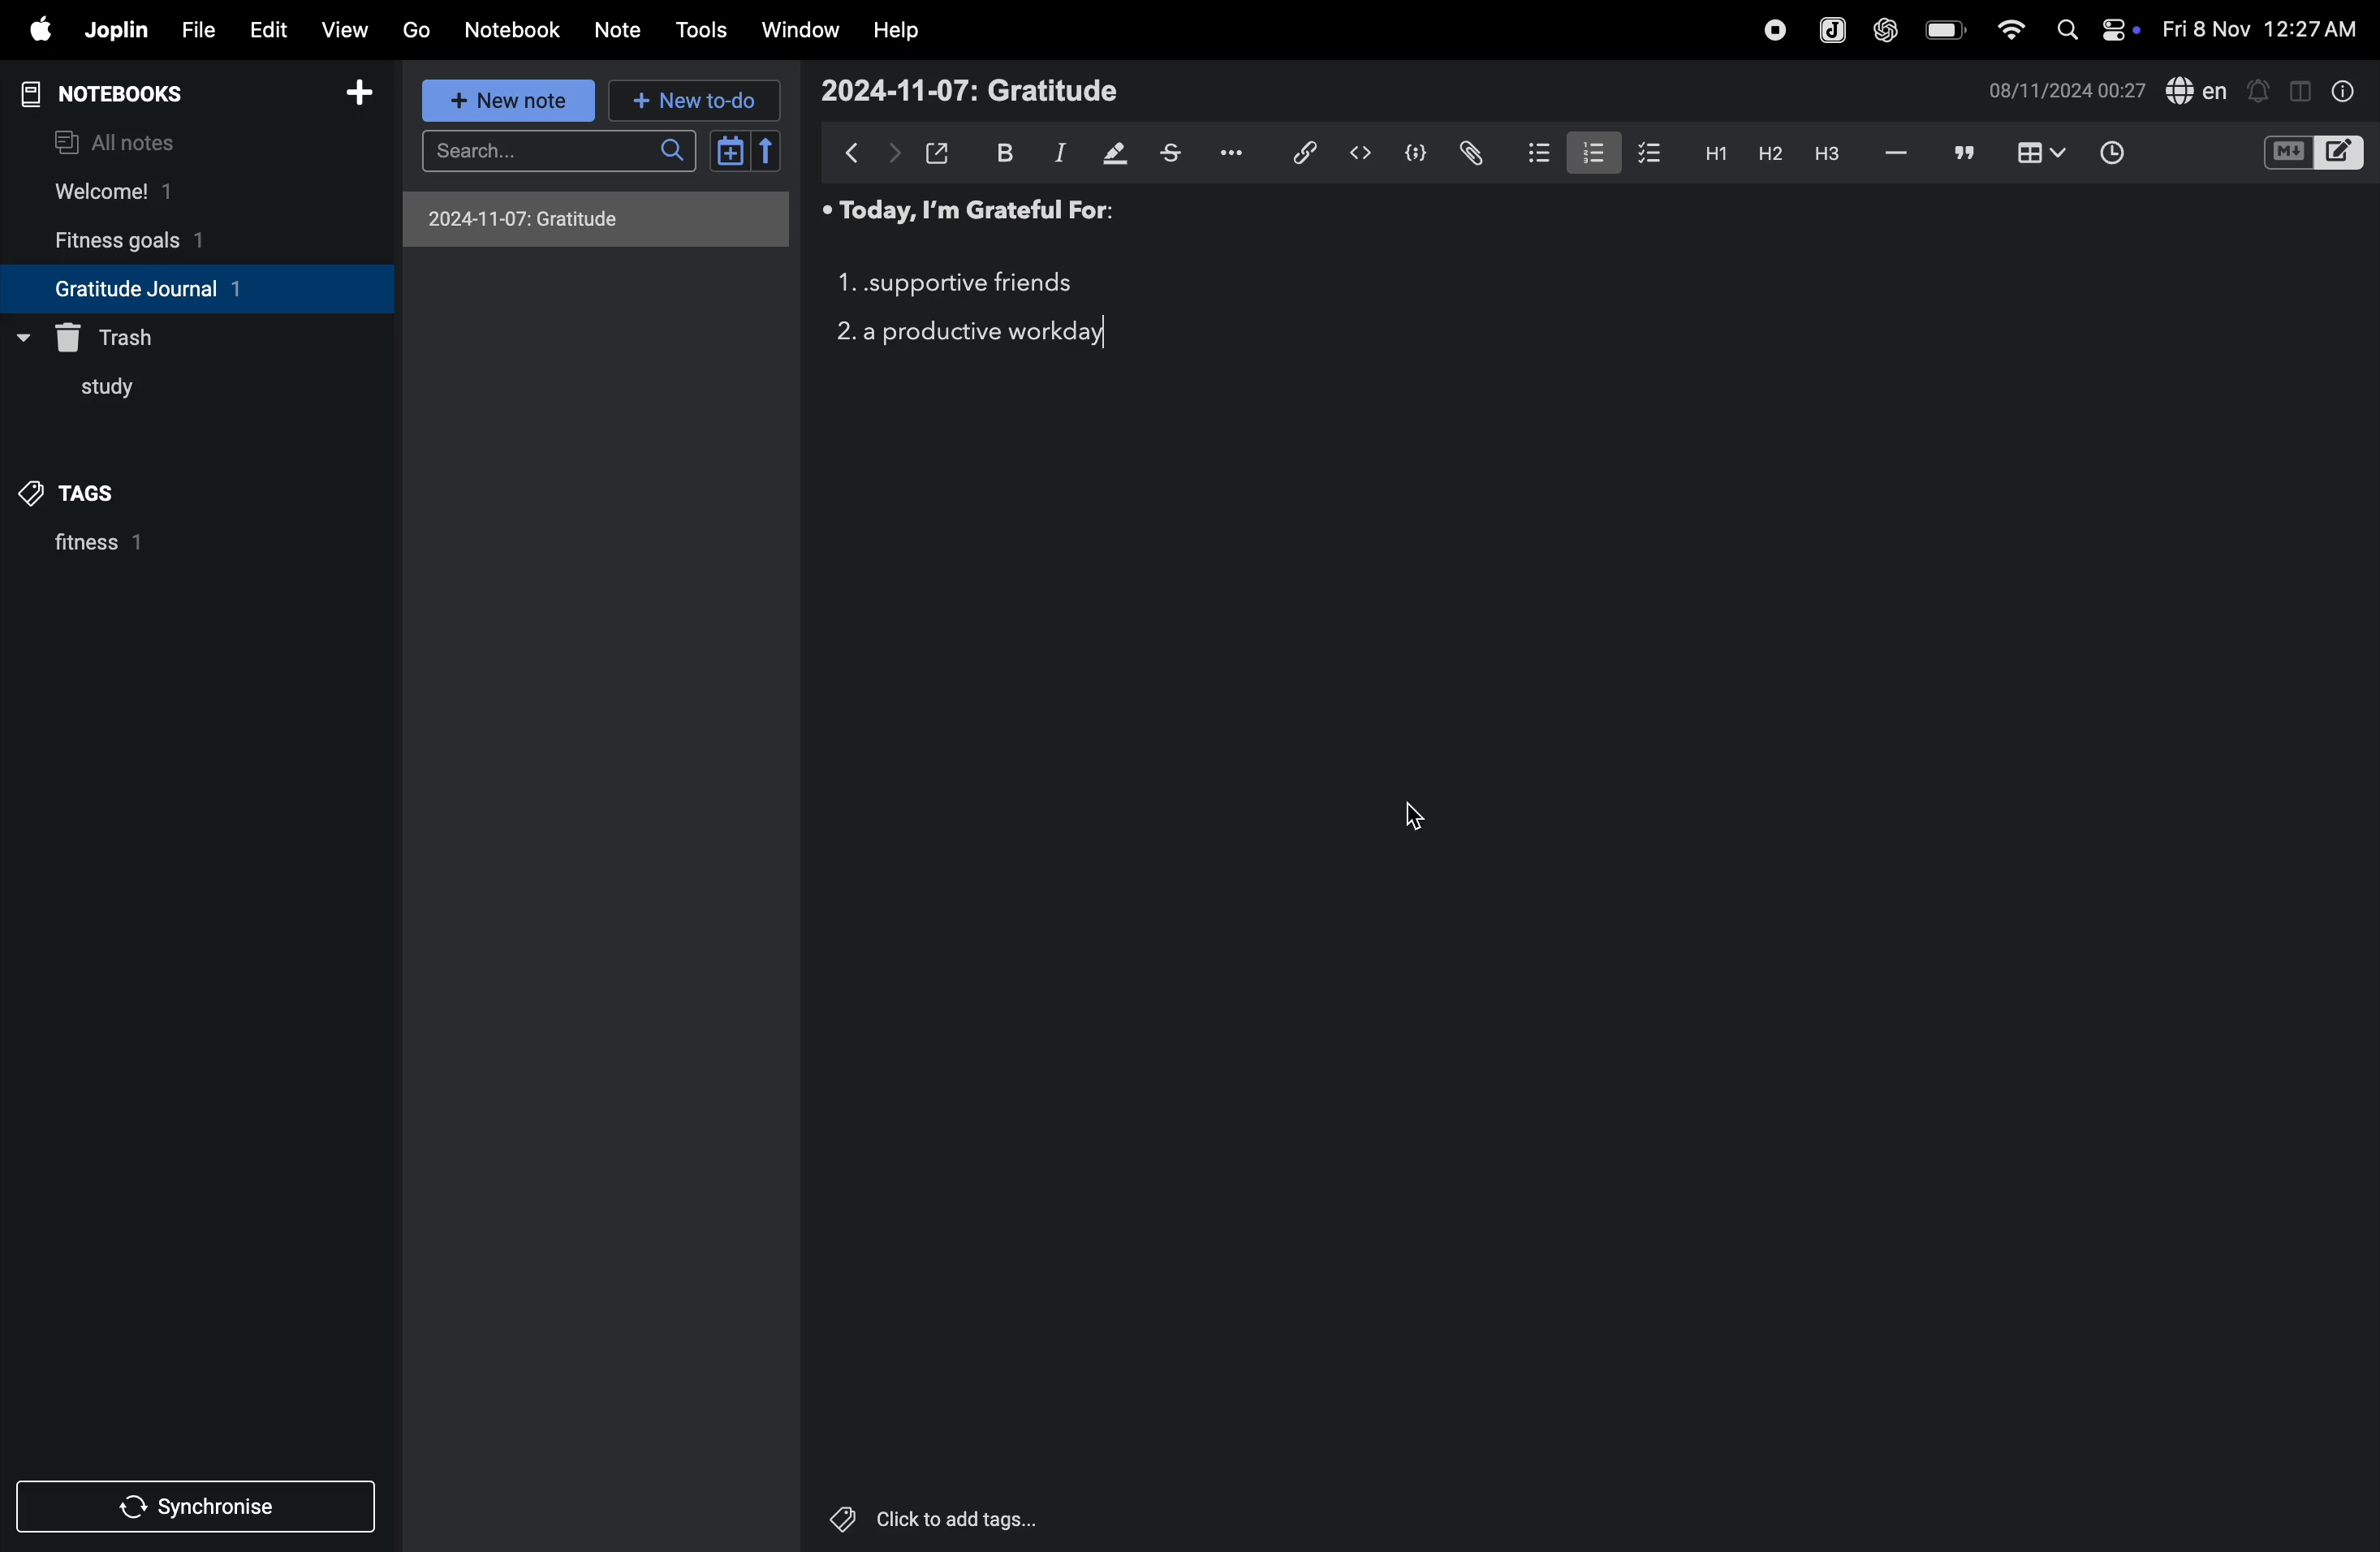  I want to click on help, so click(897, 32).